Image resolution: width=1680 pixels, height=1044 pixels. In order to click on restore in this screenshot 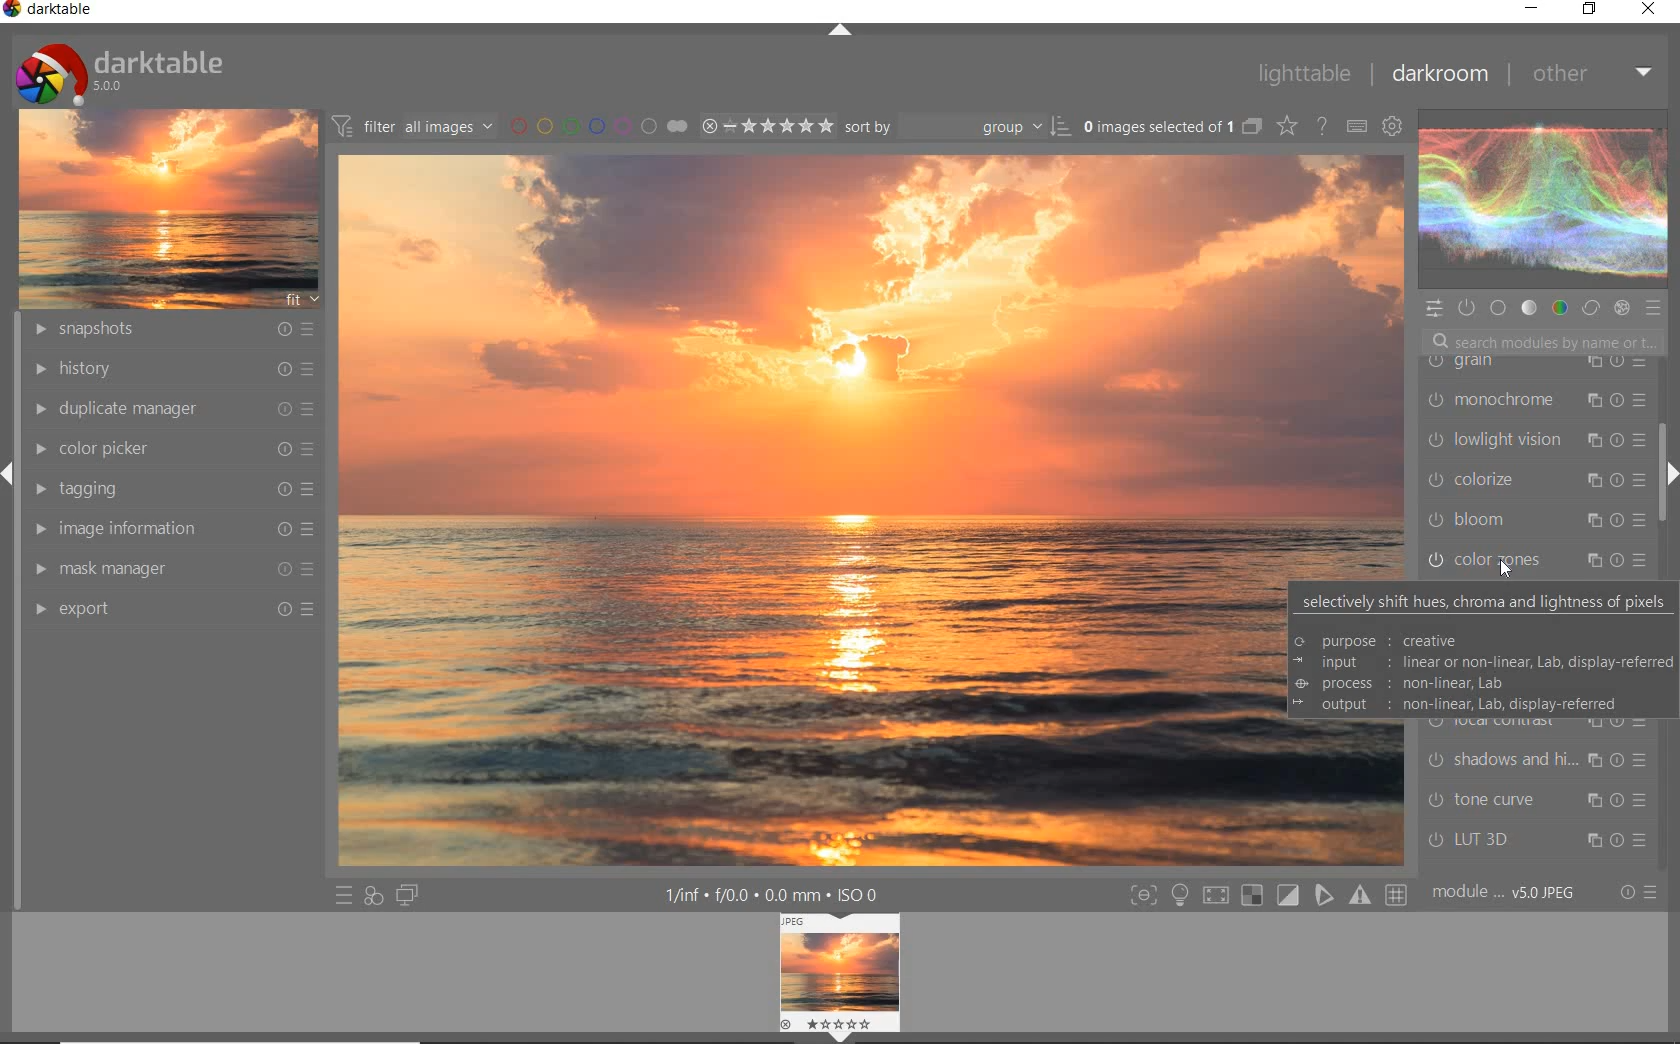, I will do `click(1589, 10)`.